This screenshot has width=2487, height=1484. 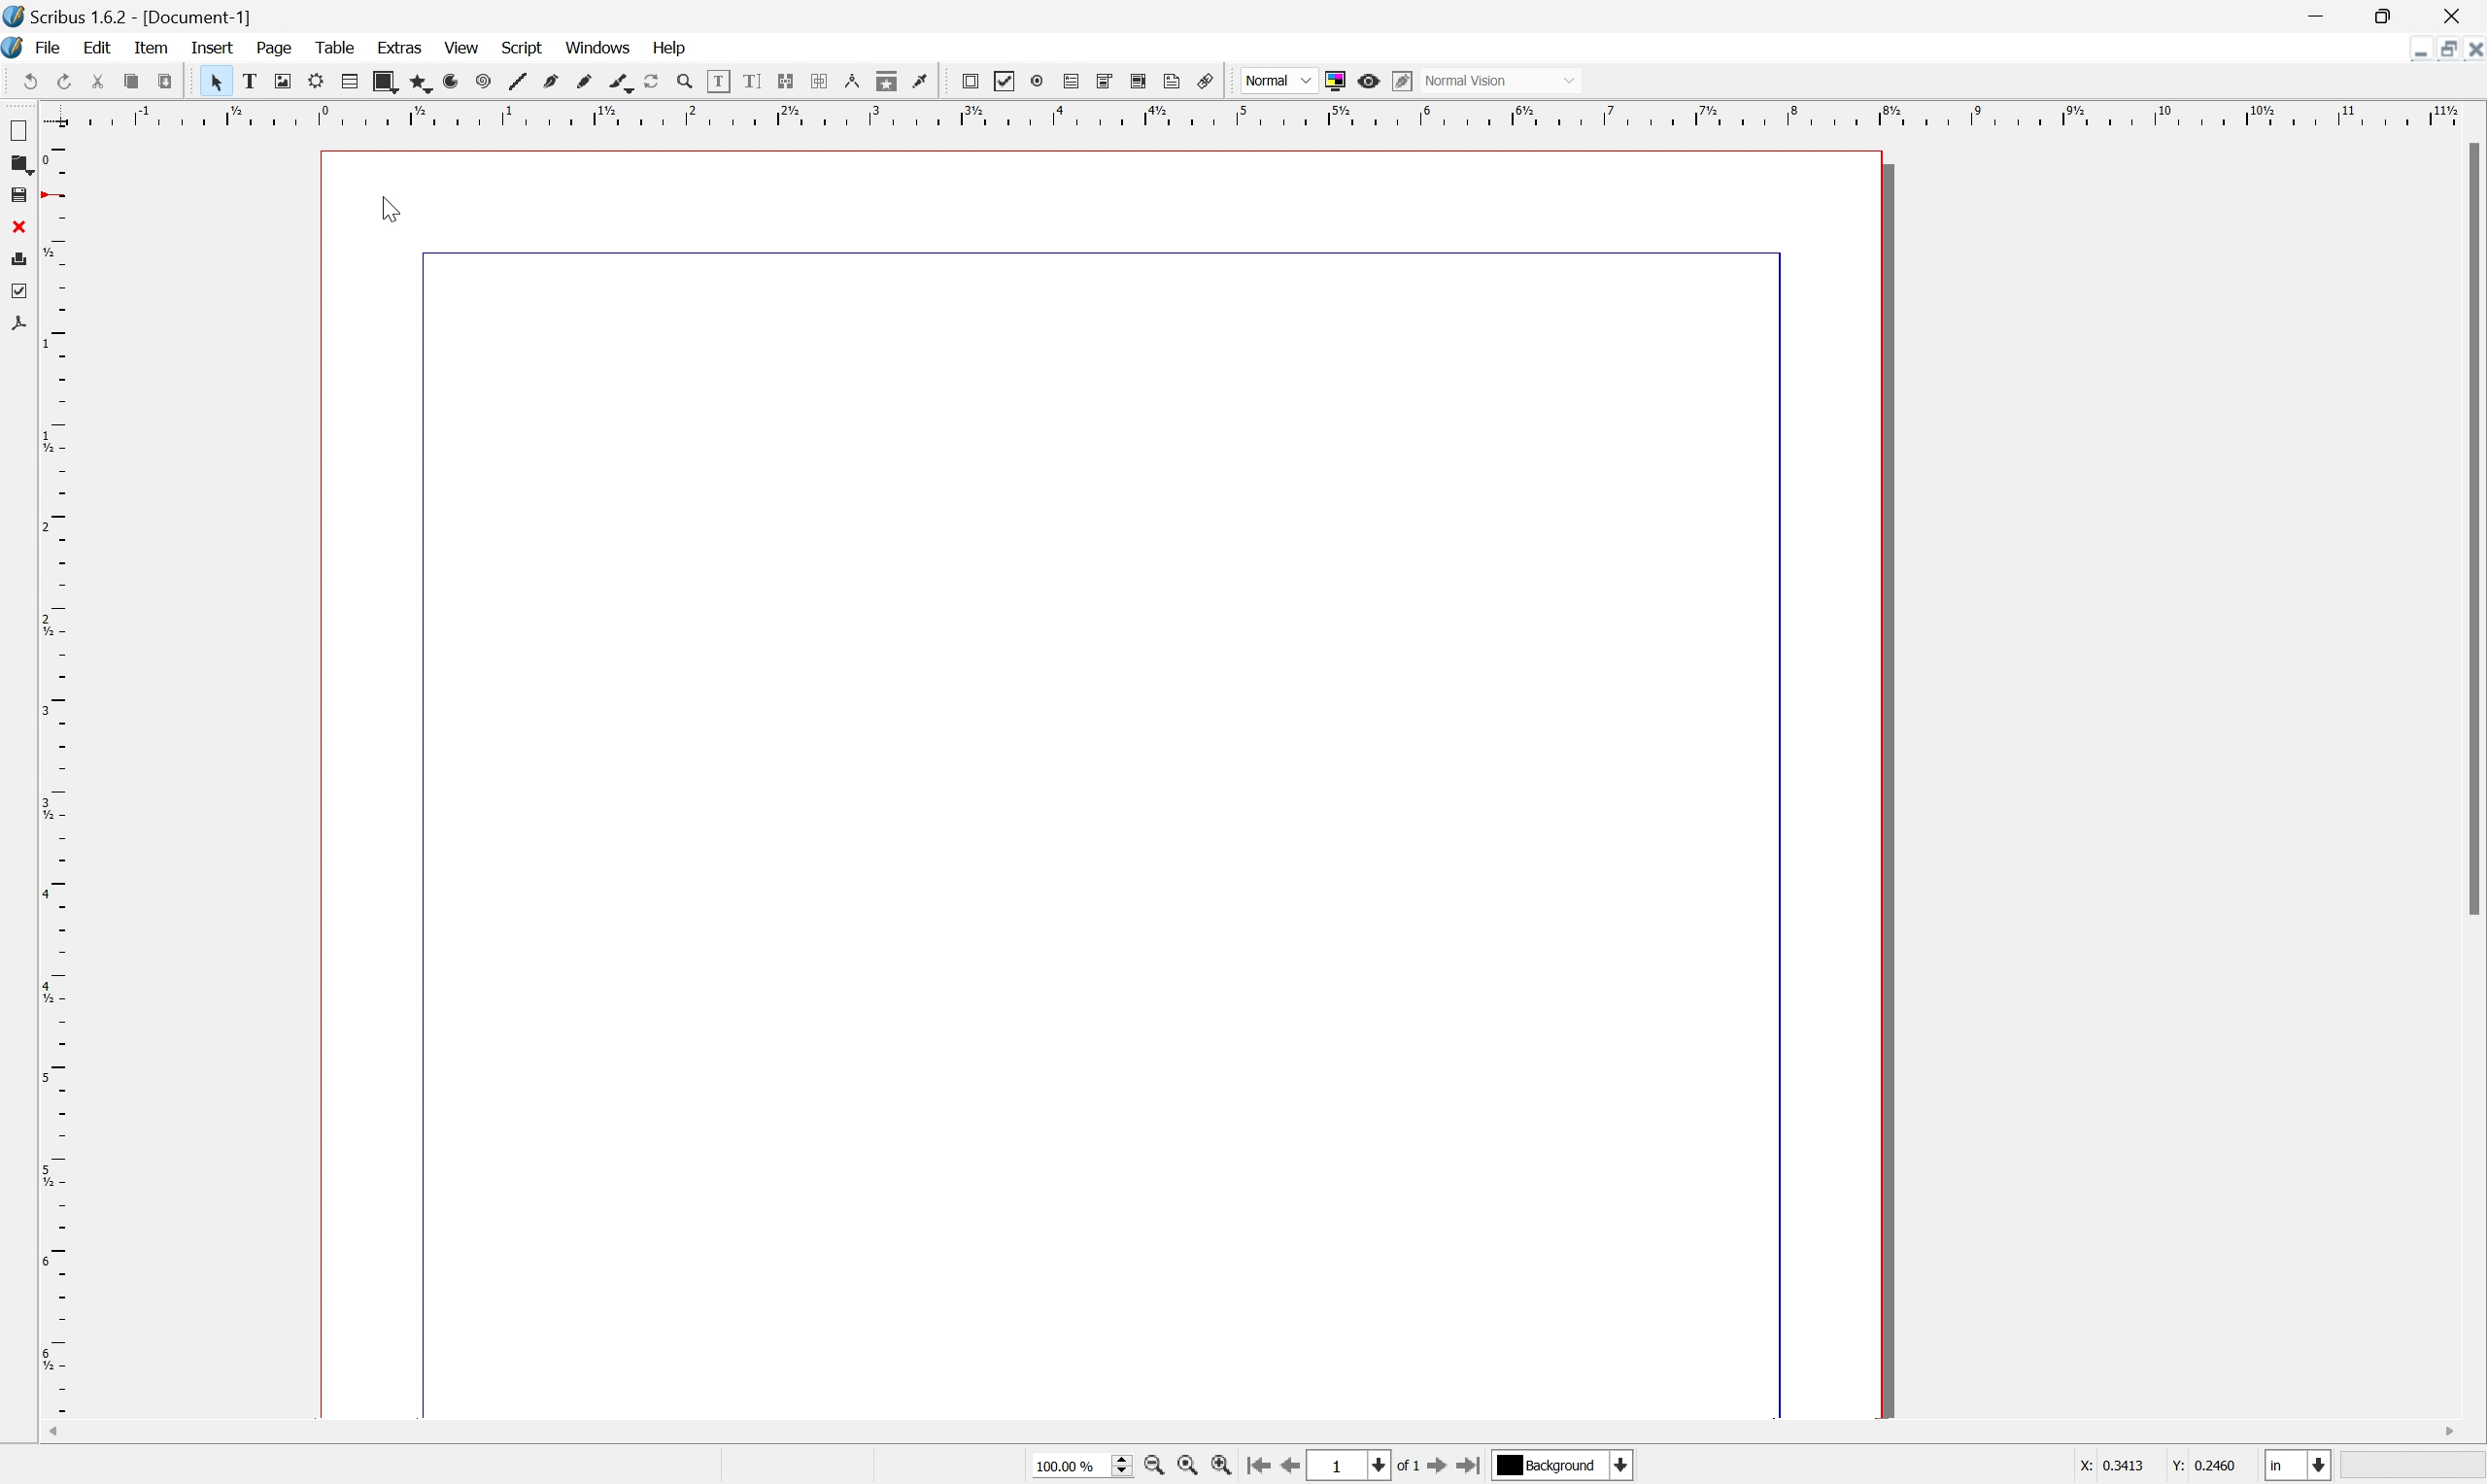 I want to click on cut, so click(x=351, y=81).